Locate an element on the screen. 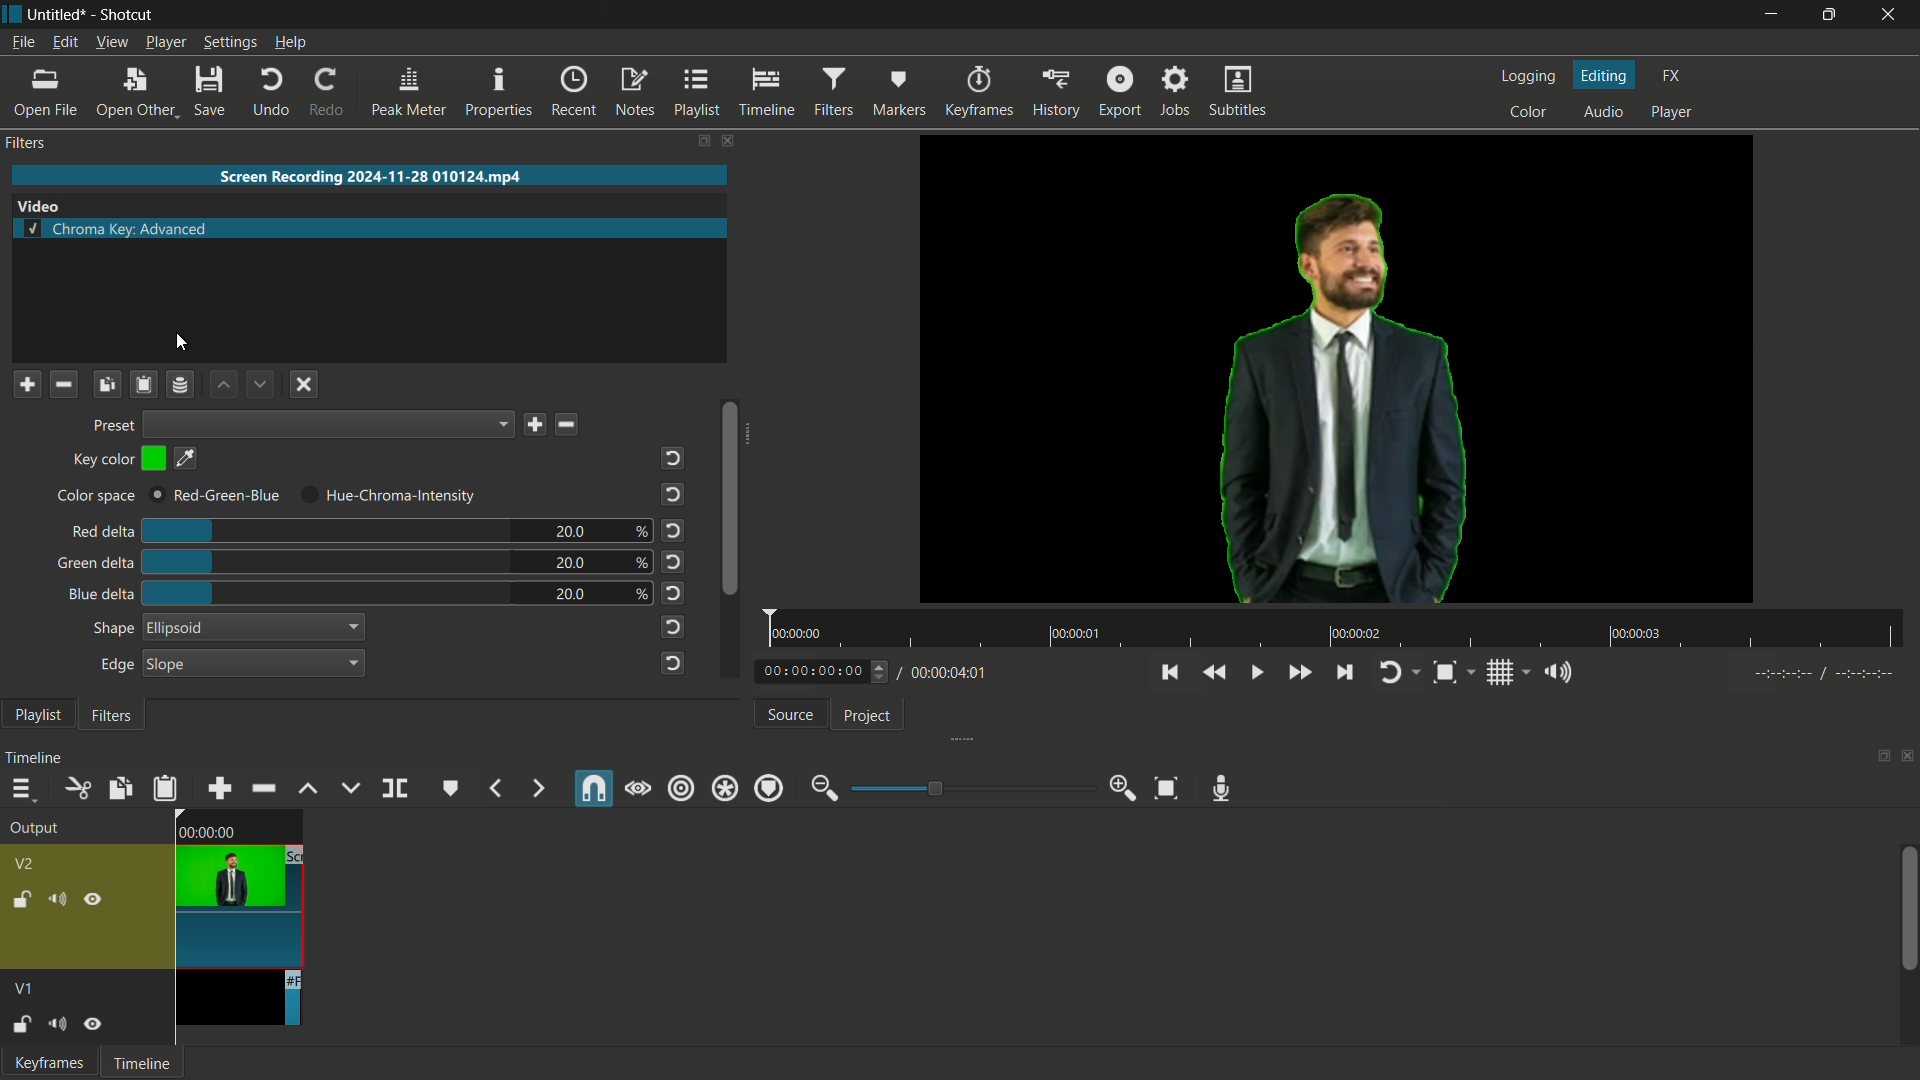 Image resolution: width=1920 pixels, height=1080 pixels. history is located at coordinates (1052, 93).